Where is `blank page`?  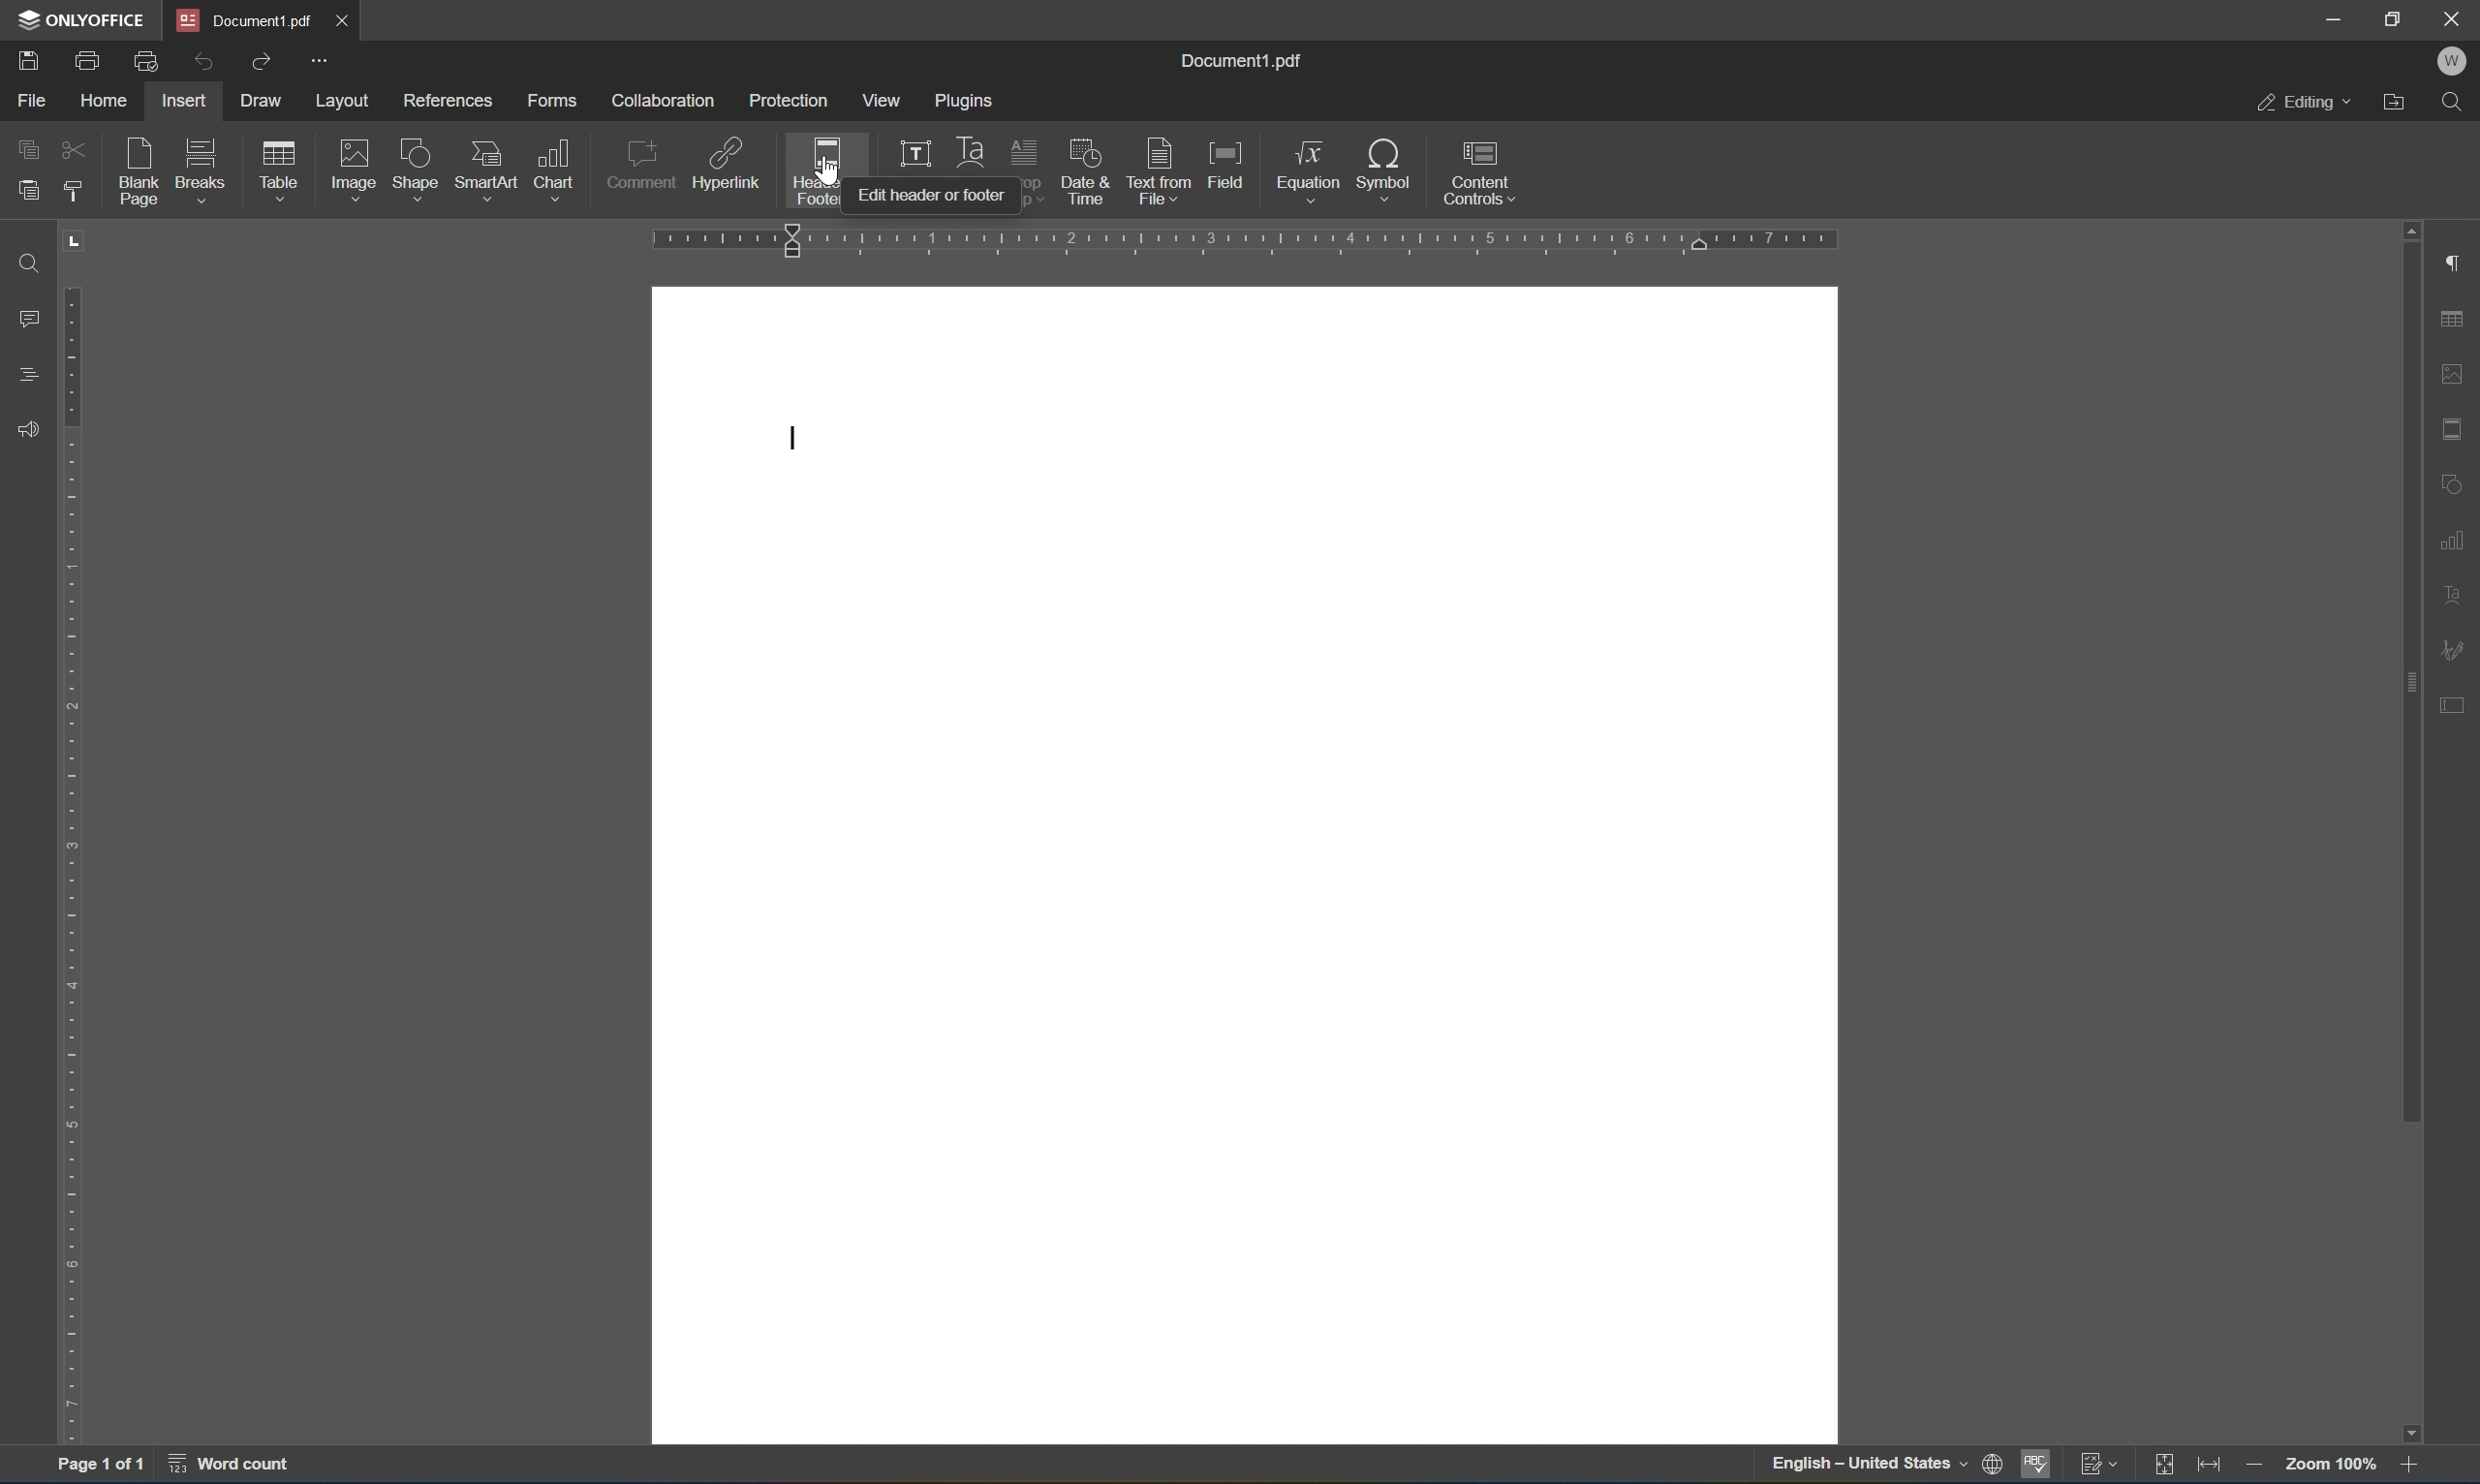
blank page is located at coordinates (140, 172).